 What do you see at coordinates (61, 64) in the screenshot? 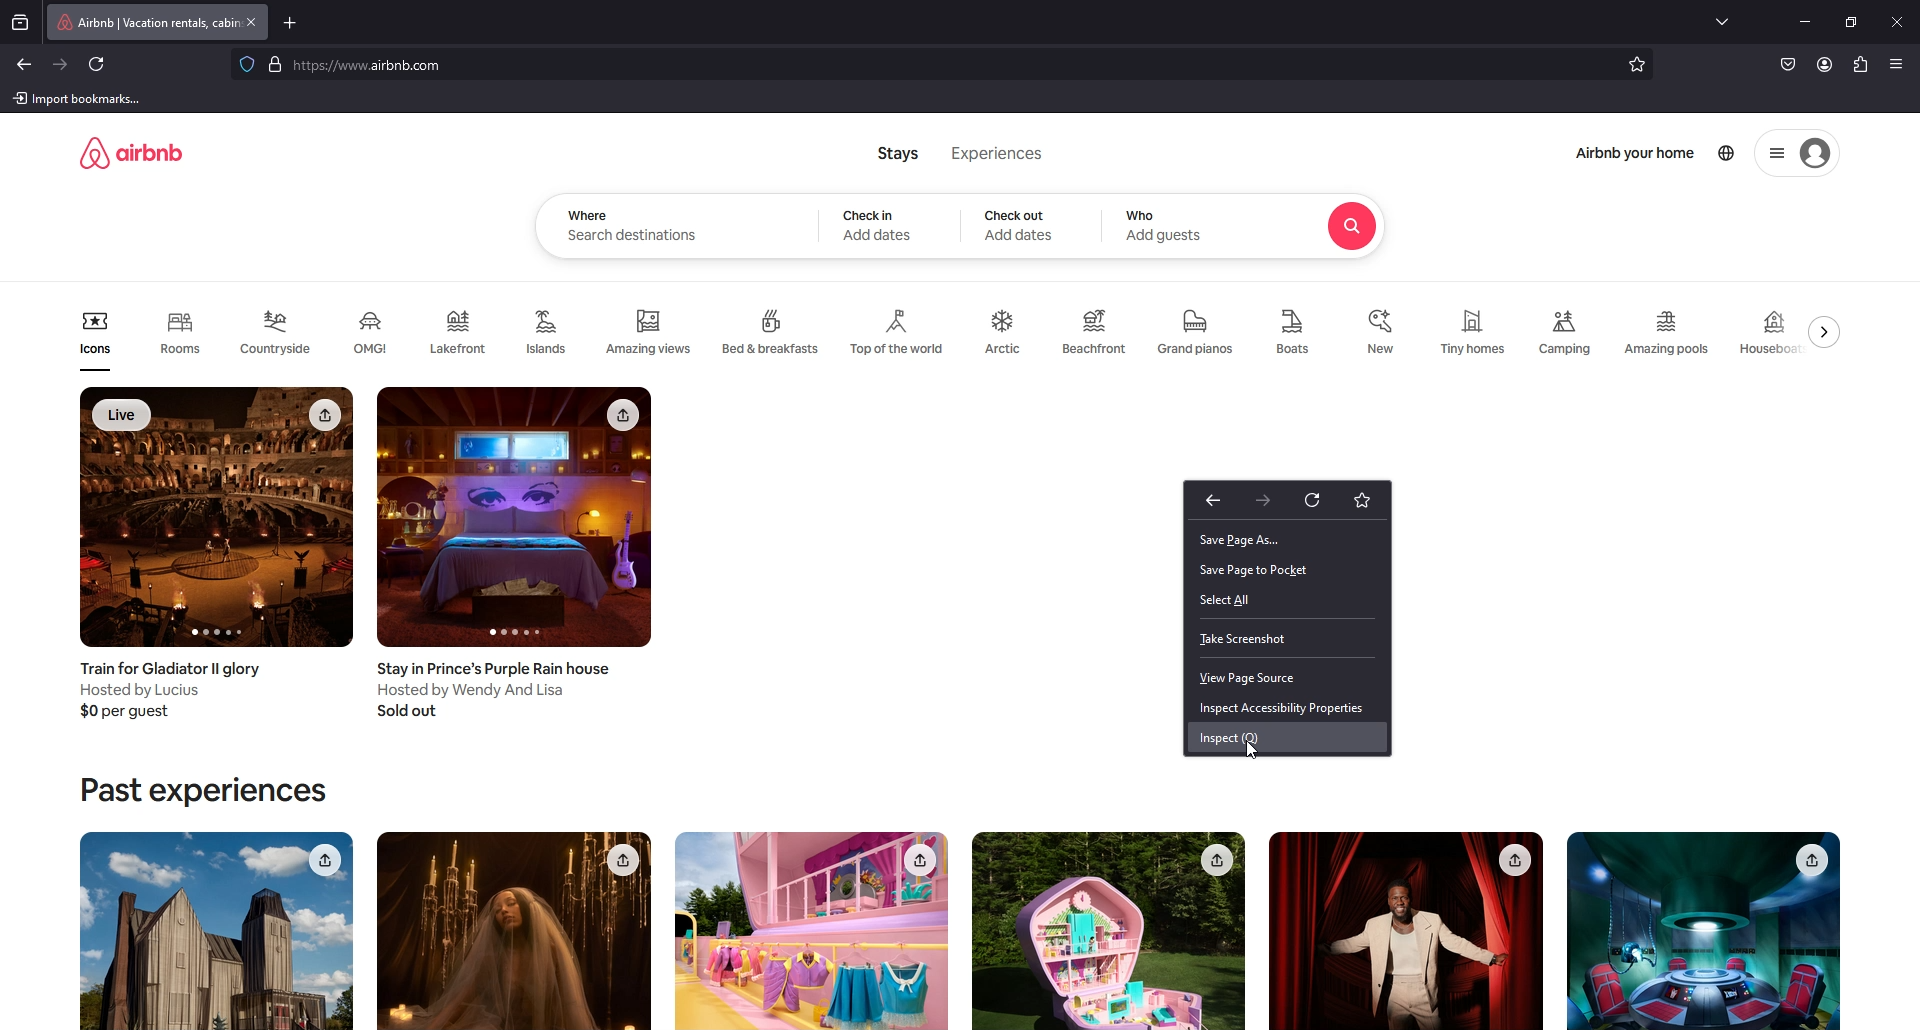
I see `forward` at bounding box center [61, 64].